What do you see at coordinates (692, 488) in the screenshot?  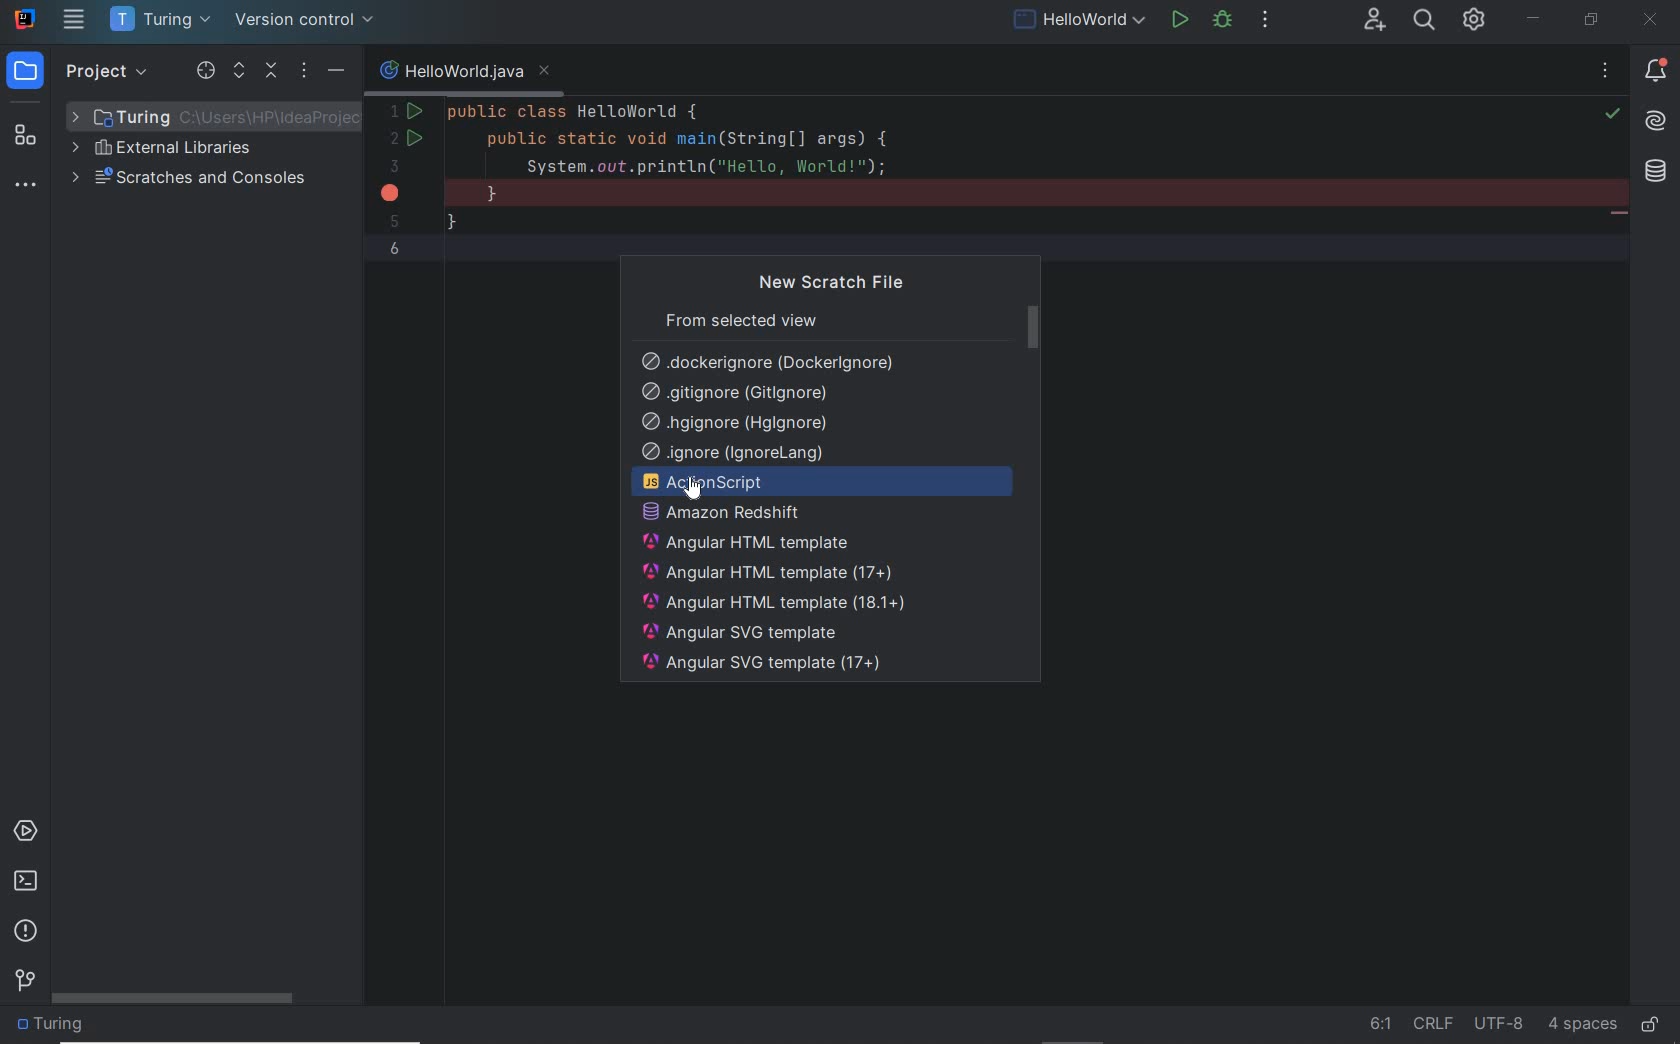 I see `cursor` at bounding box center [692, 488].